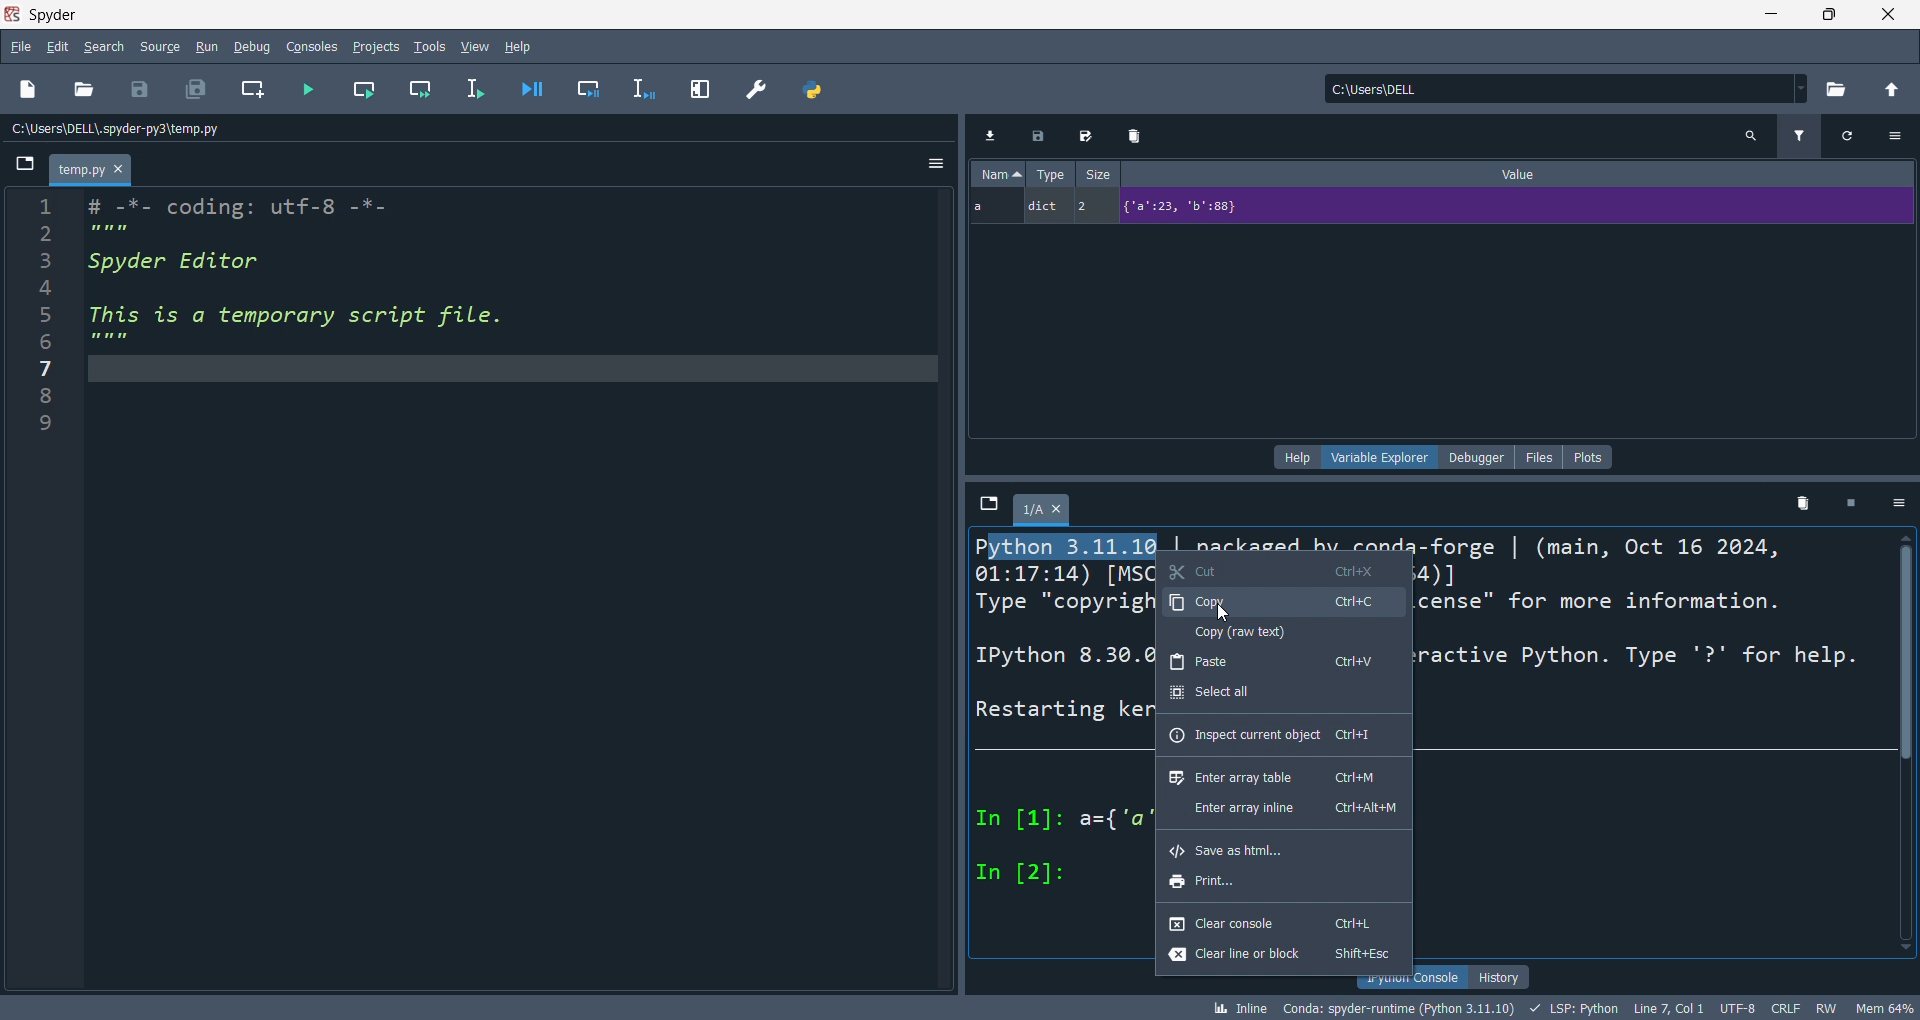 The height and width of the screenshot is (1020, 1920). Describe the element at coordinates (1281, 885) in the screenshot. I see `print` at that location.